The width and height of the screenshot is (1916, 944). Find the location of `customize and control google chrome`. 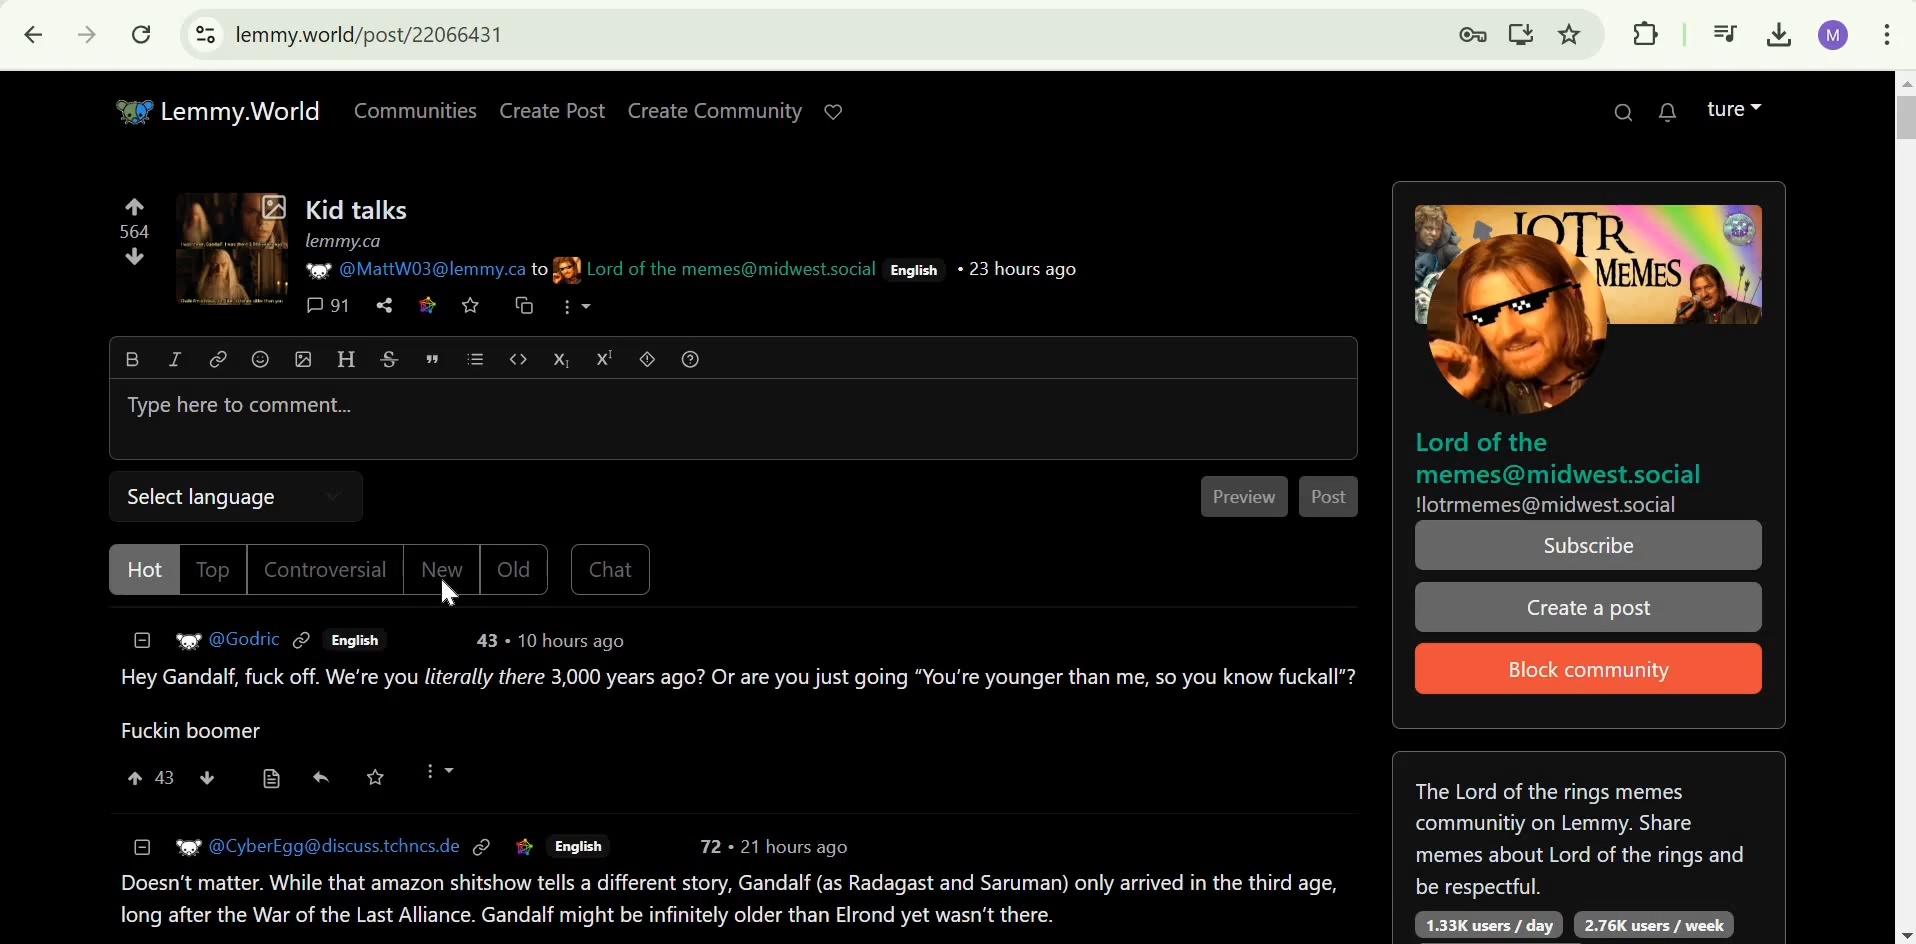

customize and control google chrome is located at coordinates (1887, 35).